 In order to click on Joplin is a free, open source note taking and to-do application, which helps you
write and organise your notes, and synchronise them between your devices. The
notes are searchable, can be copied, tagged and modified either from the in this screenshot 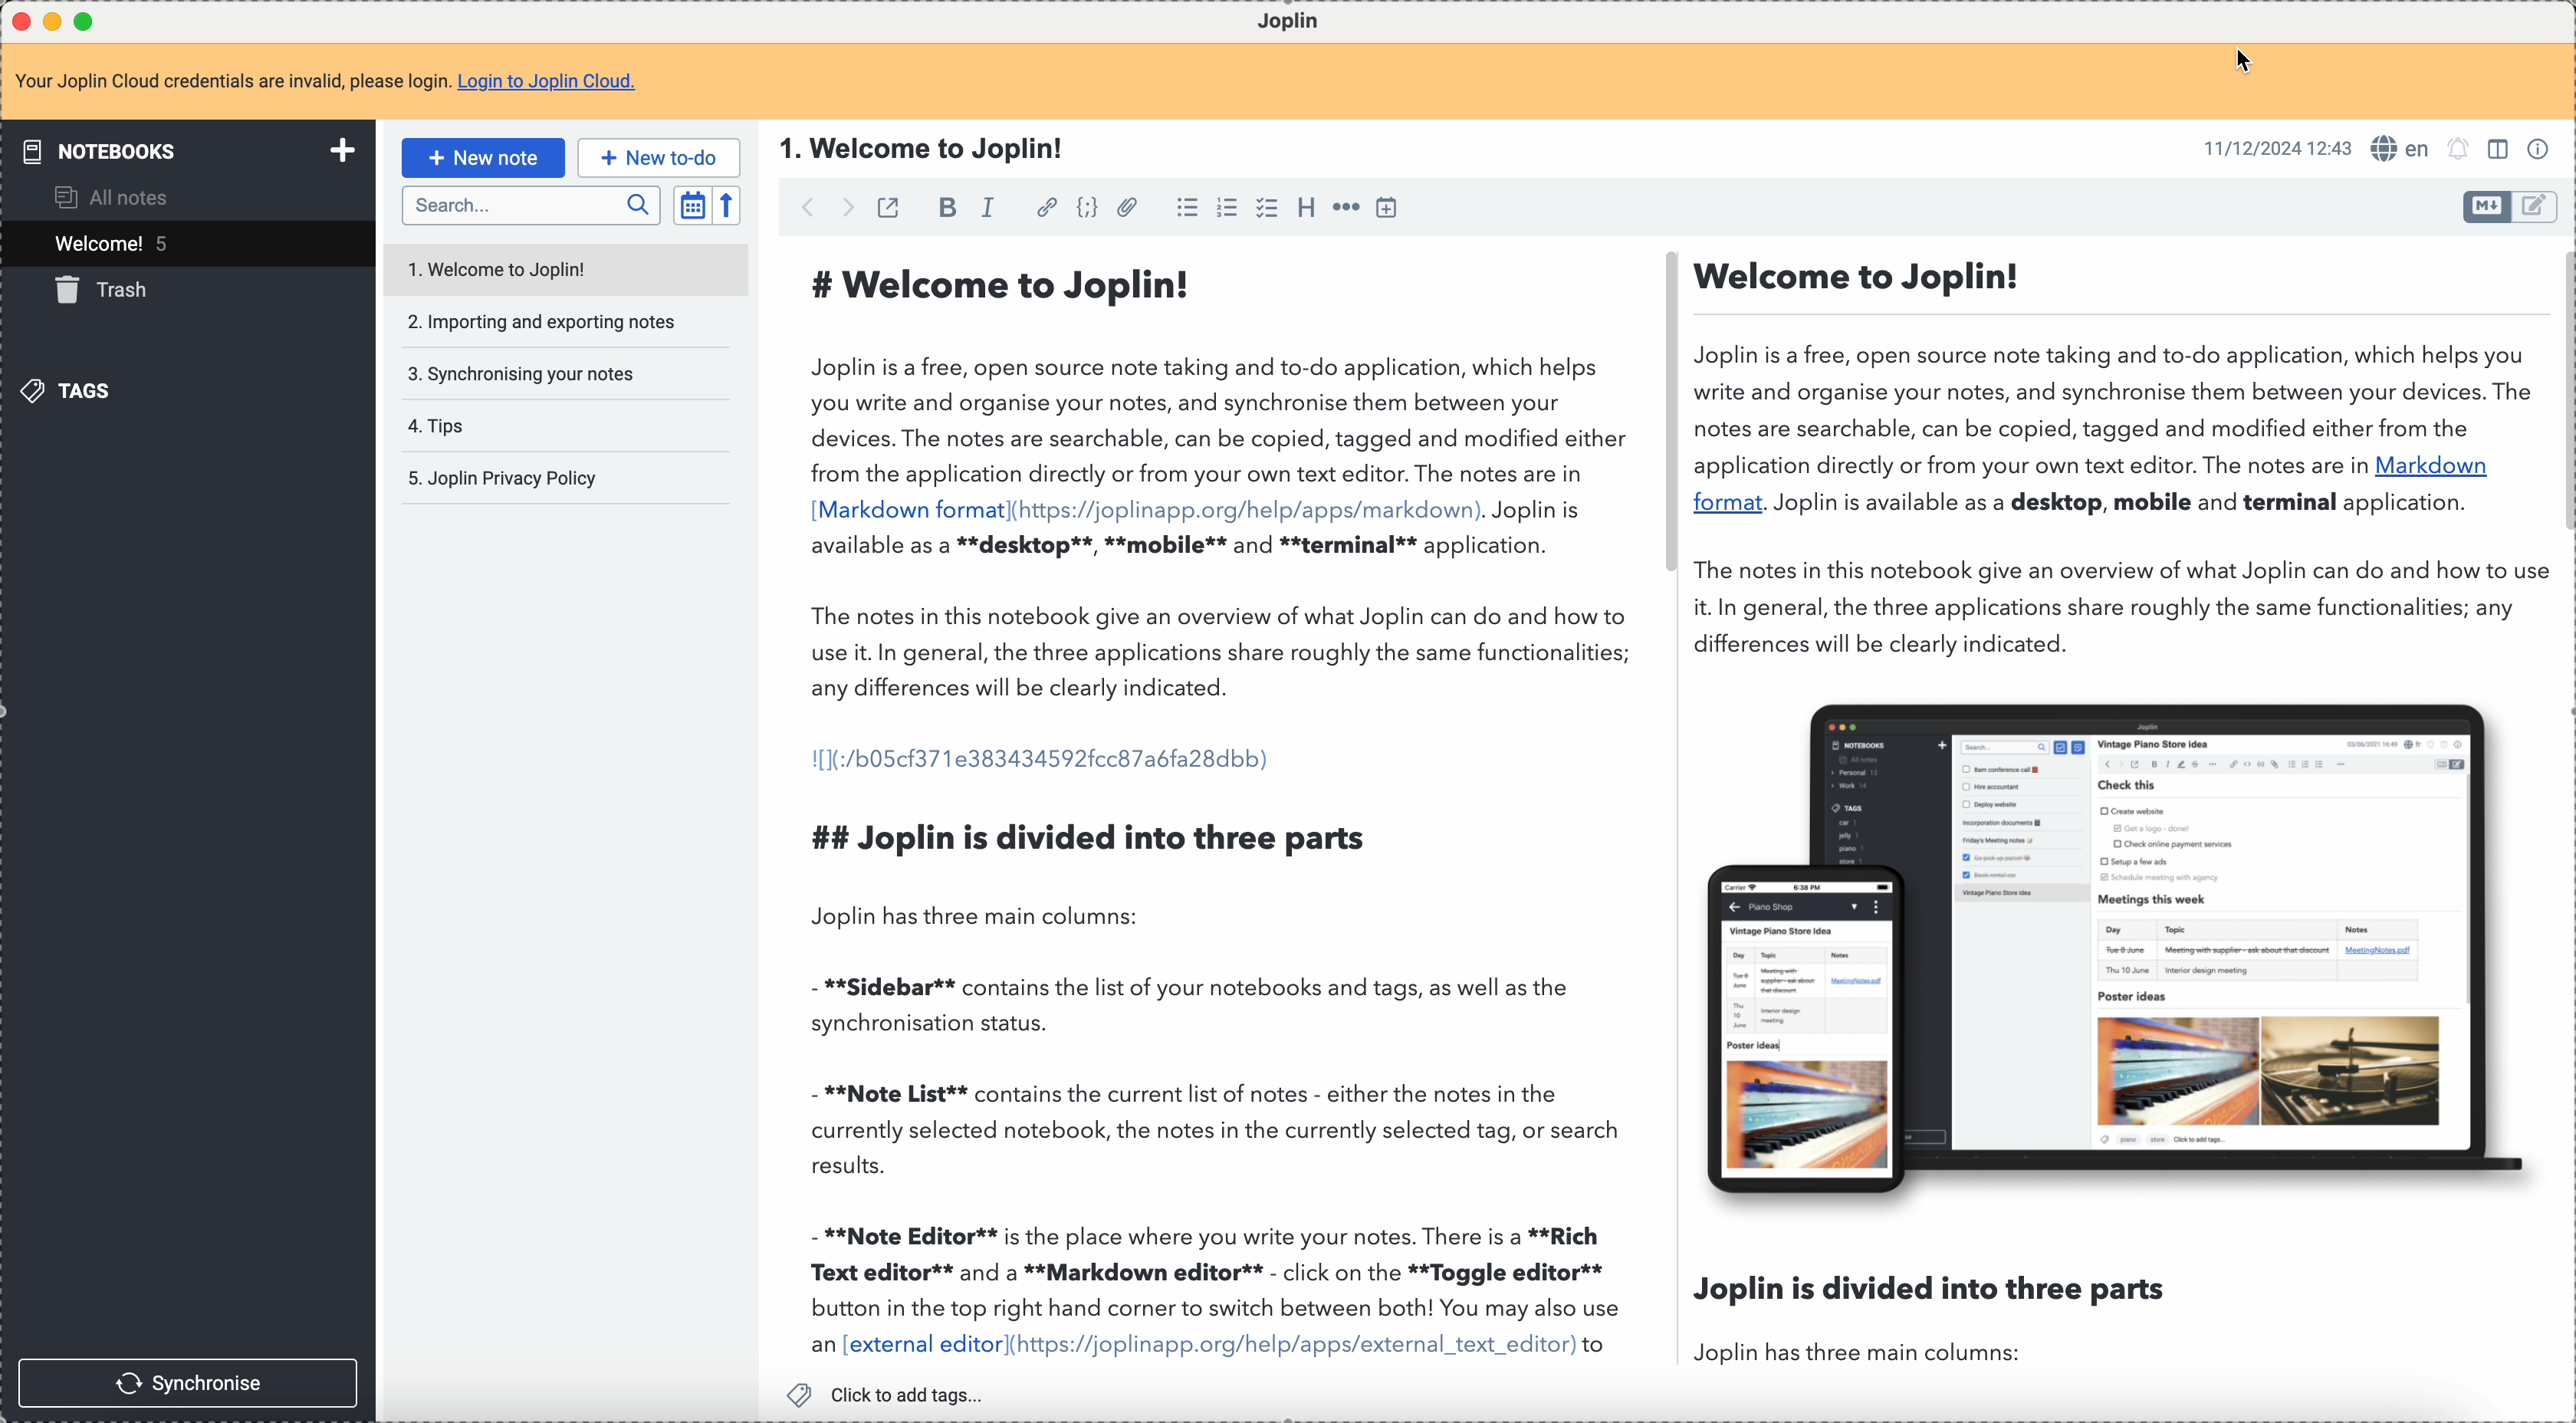, I will do `click(2114, 390)`.